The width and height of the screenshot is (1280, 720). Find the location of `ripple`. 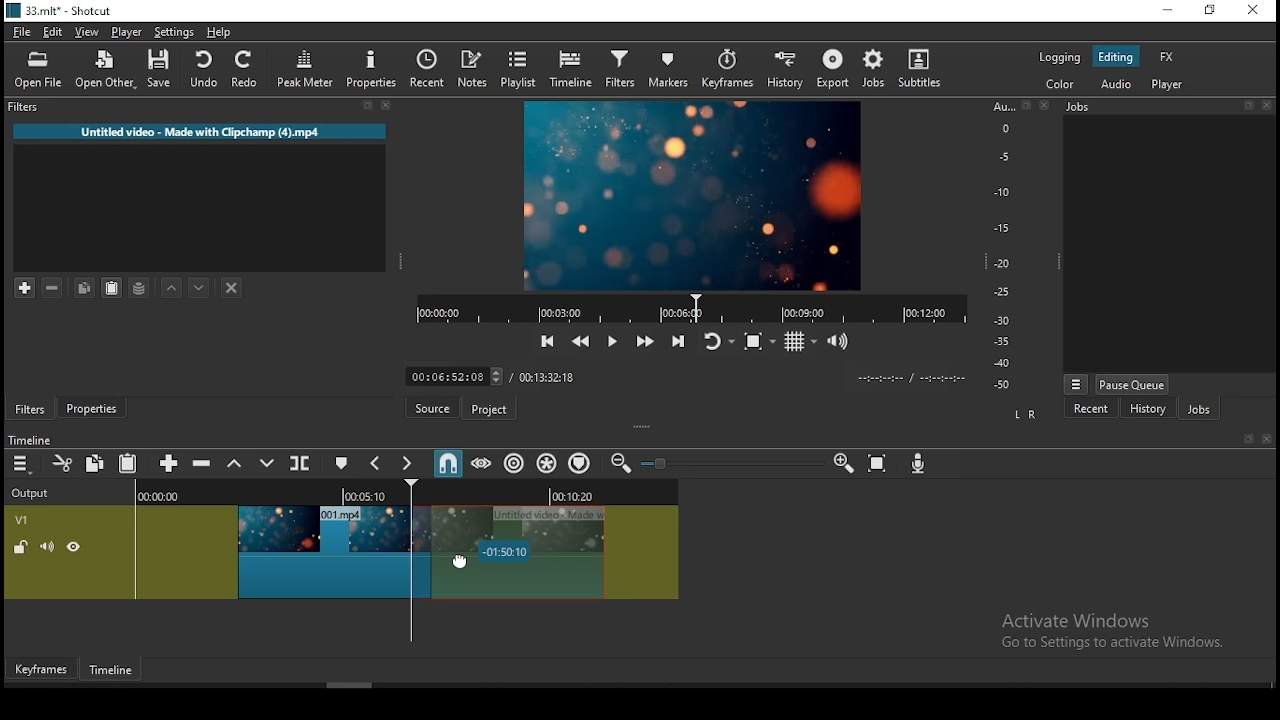

ripple is located at coordinates (515, 464).